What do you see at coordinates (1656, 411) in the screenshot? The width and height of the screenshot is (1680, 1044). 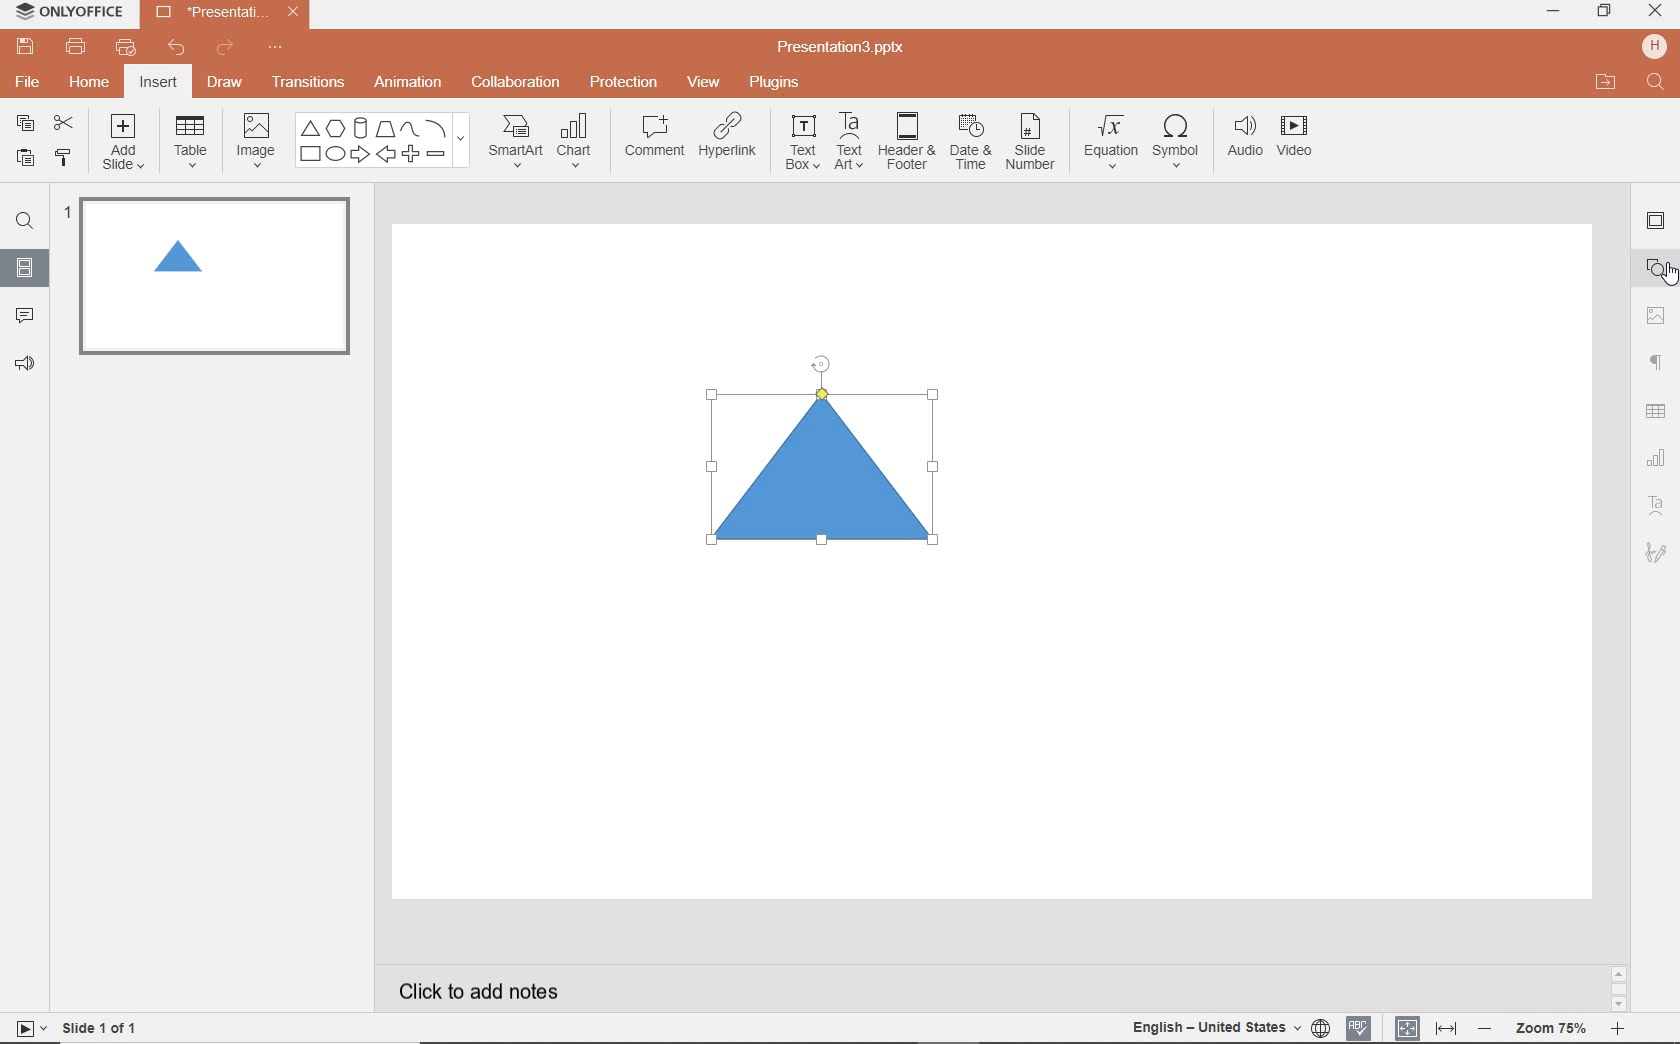 I see `TABLE SETTINGS` at bounding box center [1656, 411].